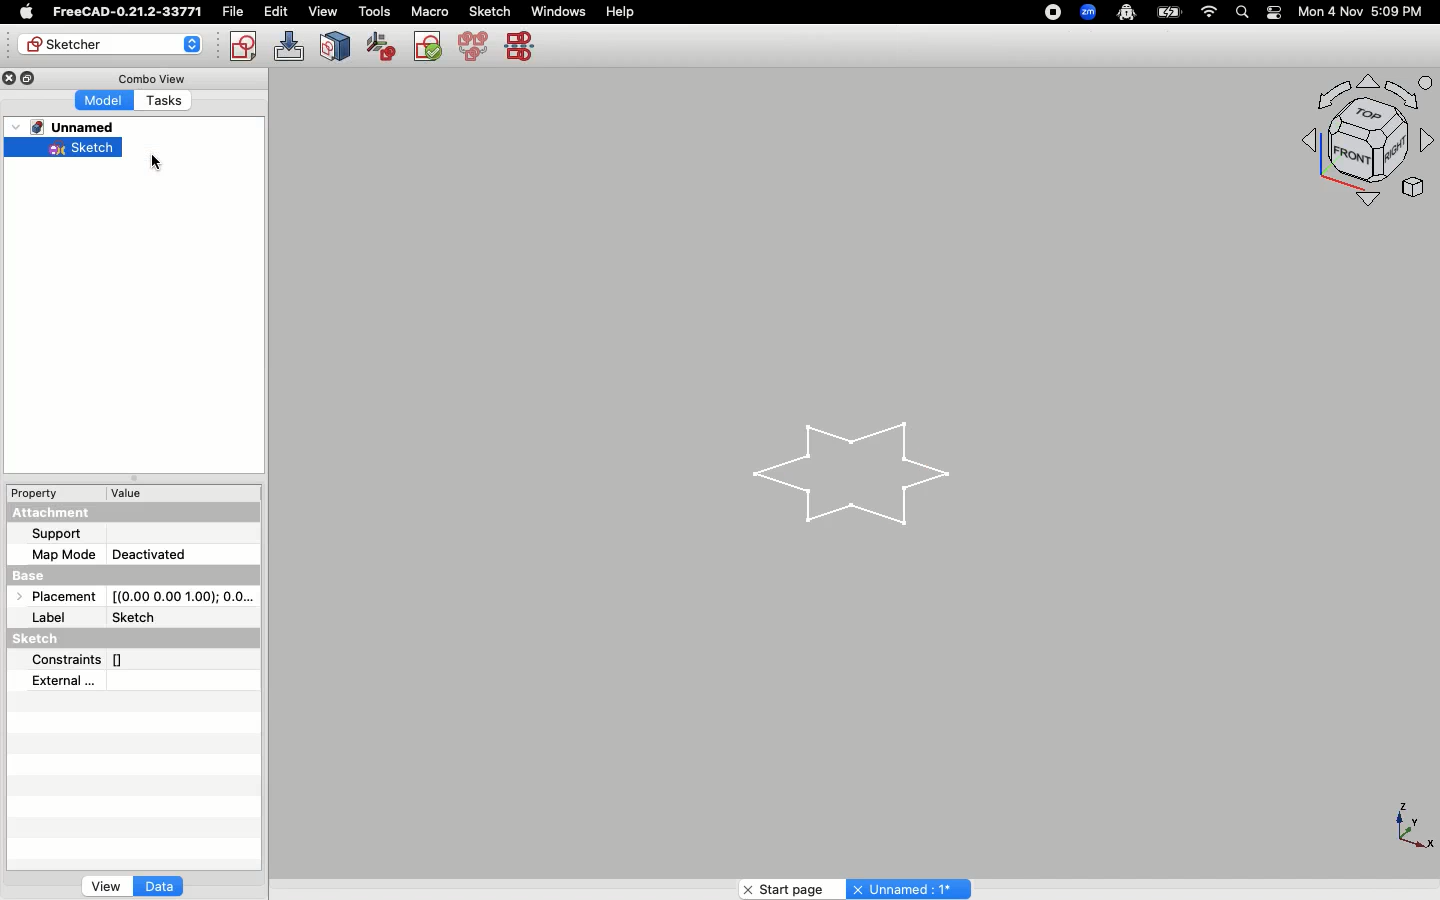 The height and width of the screenshot is (900, 1440). I want to click on Sketch, so click(63, 148).